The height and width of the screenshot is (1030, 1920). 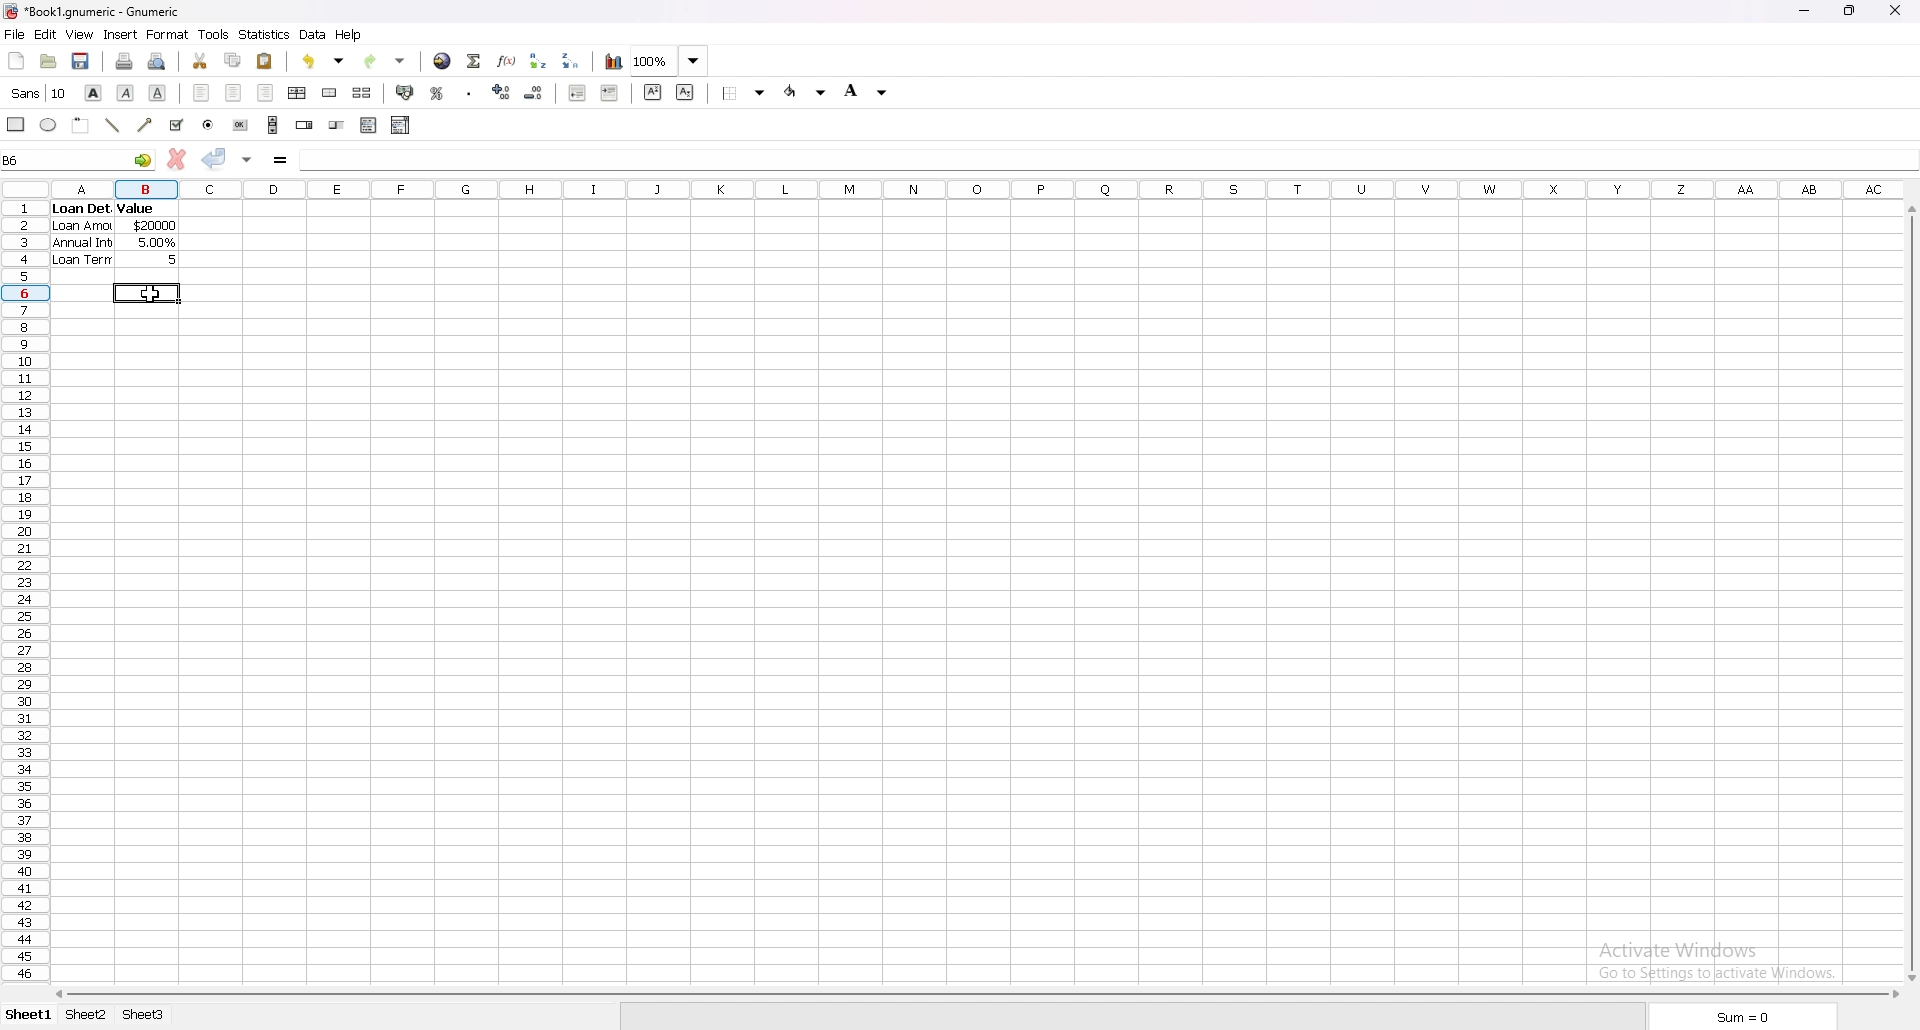 I want to click on list, so click(x=368, y=125).